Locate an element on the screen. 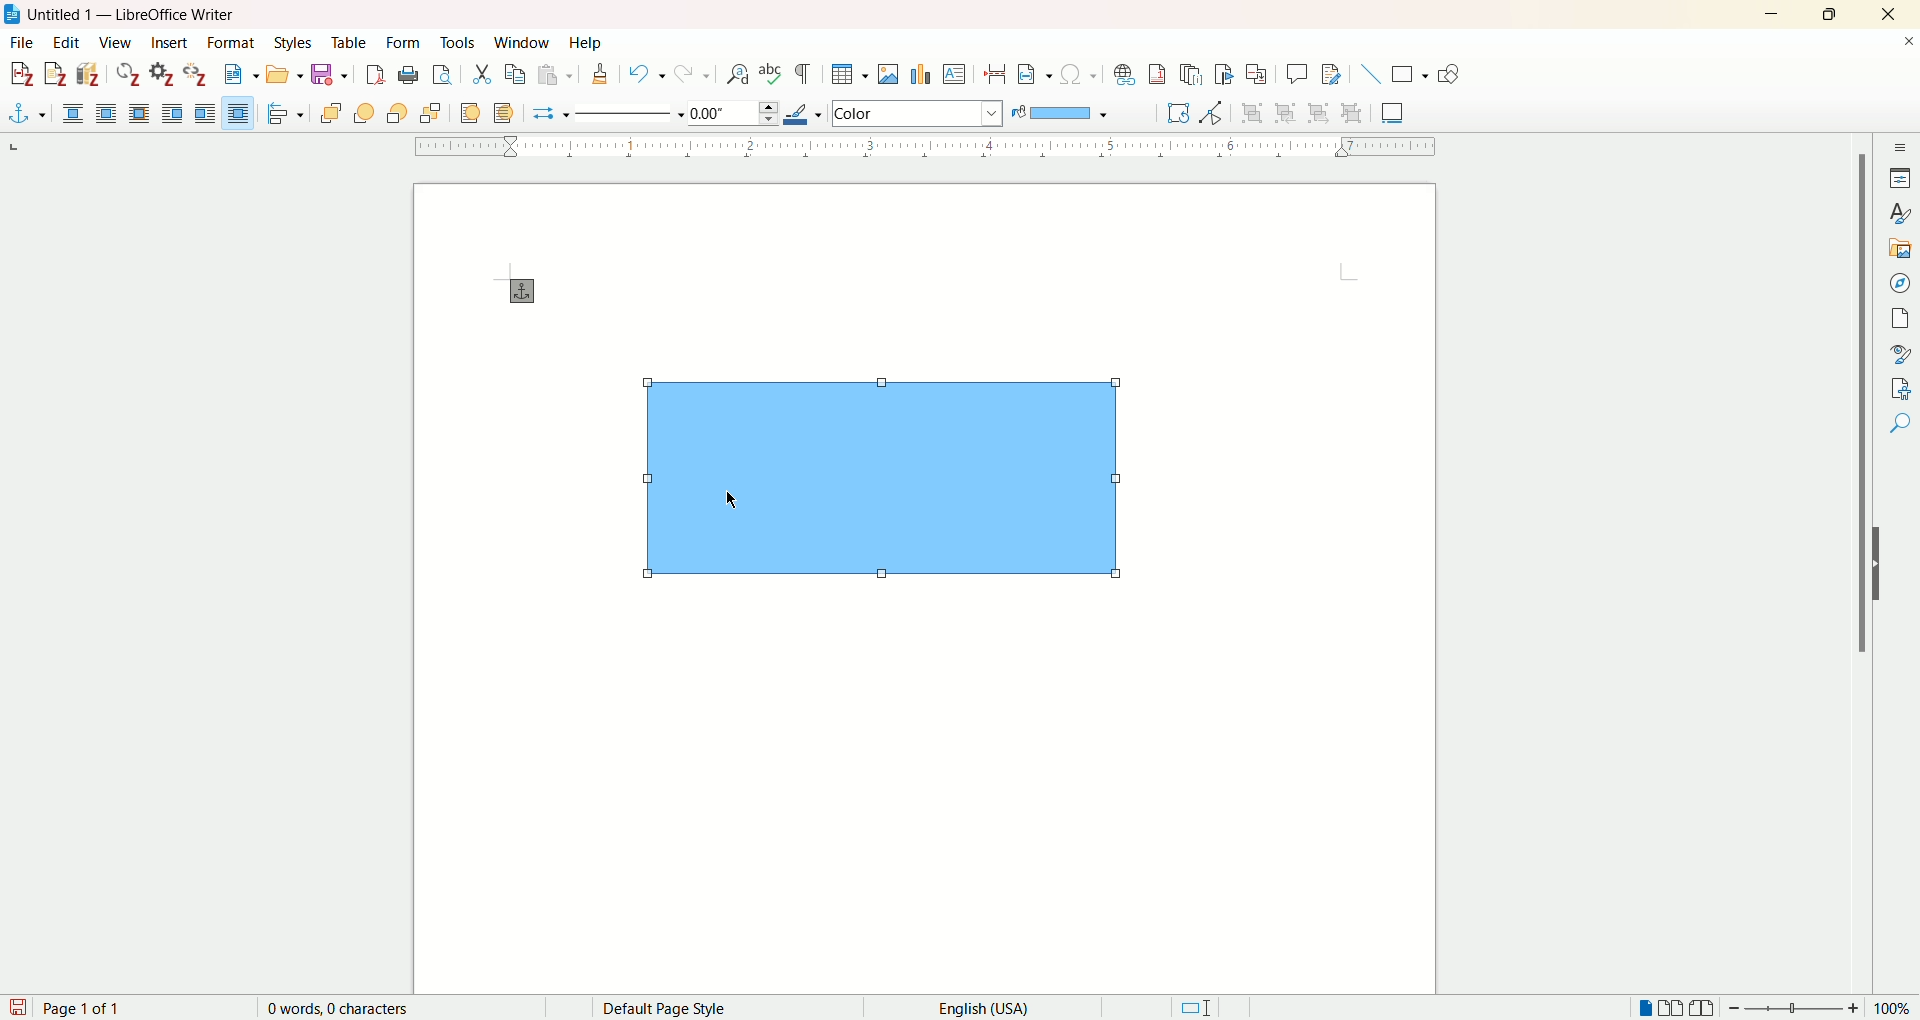 This screenshot has height=1020, width=1920. page is located at coordinates (1898, 321).